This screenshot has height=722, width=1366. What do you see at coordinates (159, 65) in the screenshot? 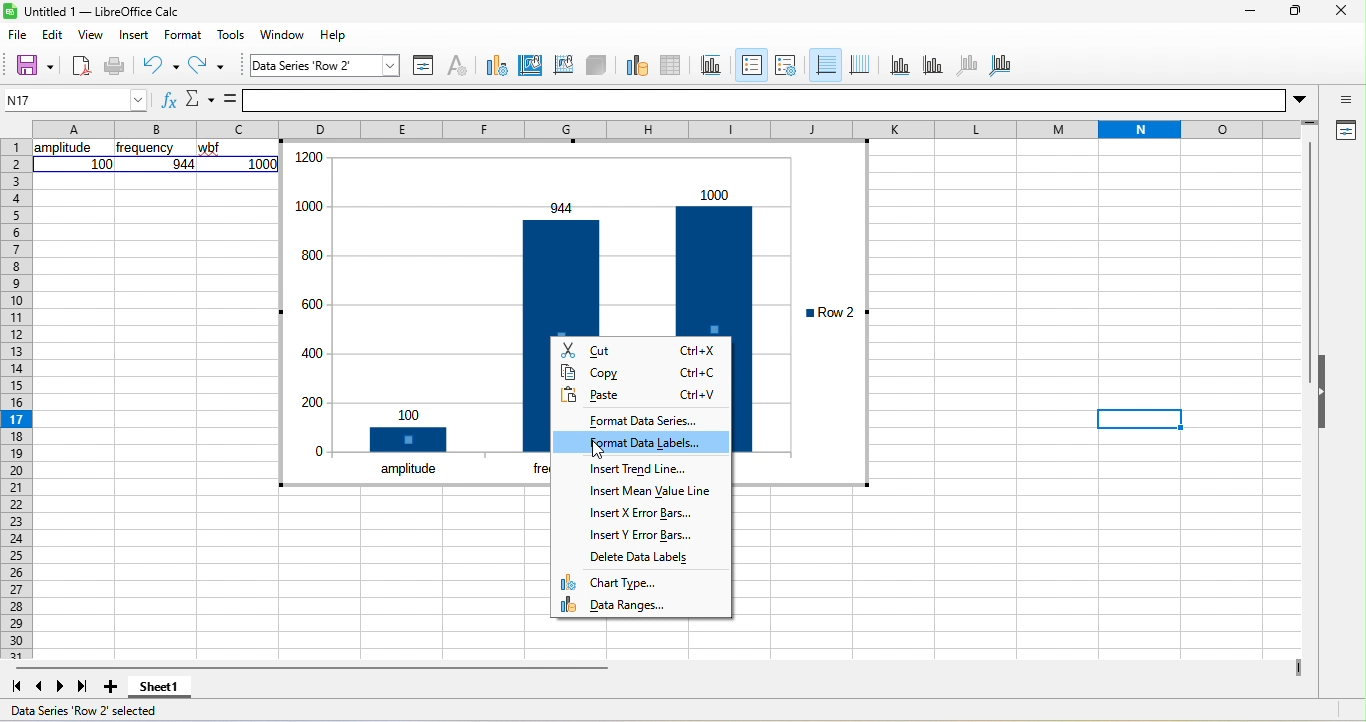
I see `undo` at bounding box center [159, 65].